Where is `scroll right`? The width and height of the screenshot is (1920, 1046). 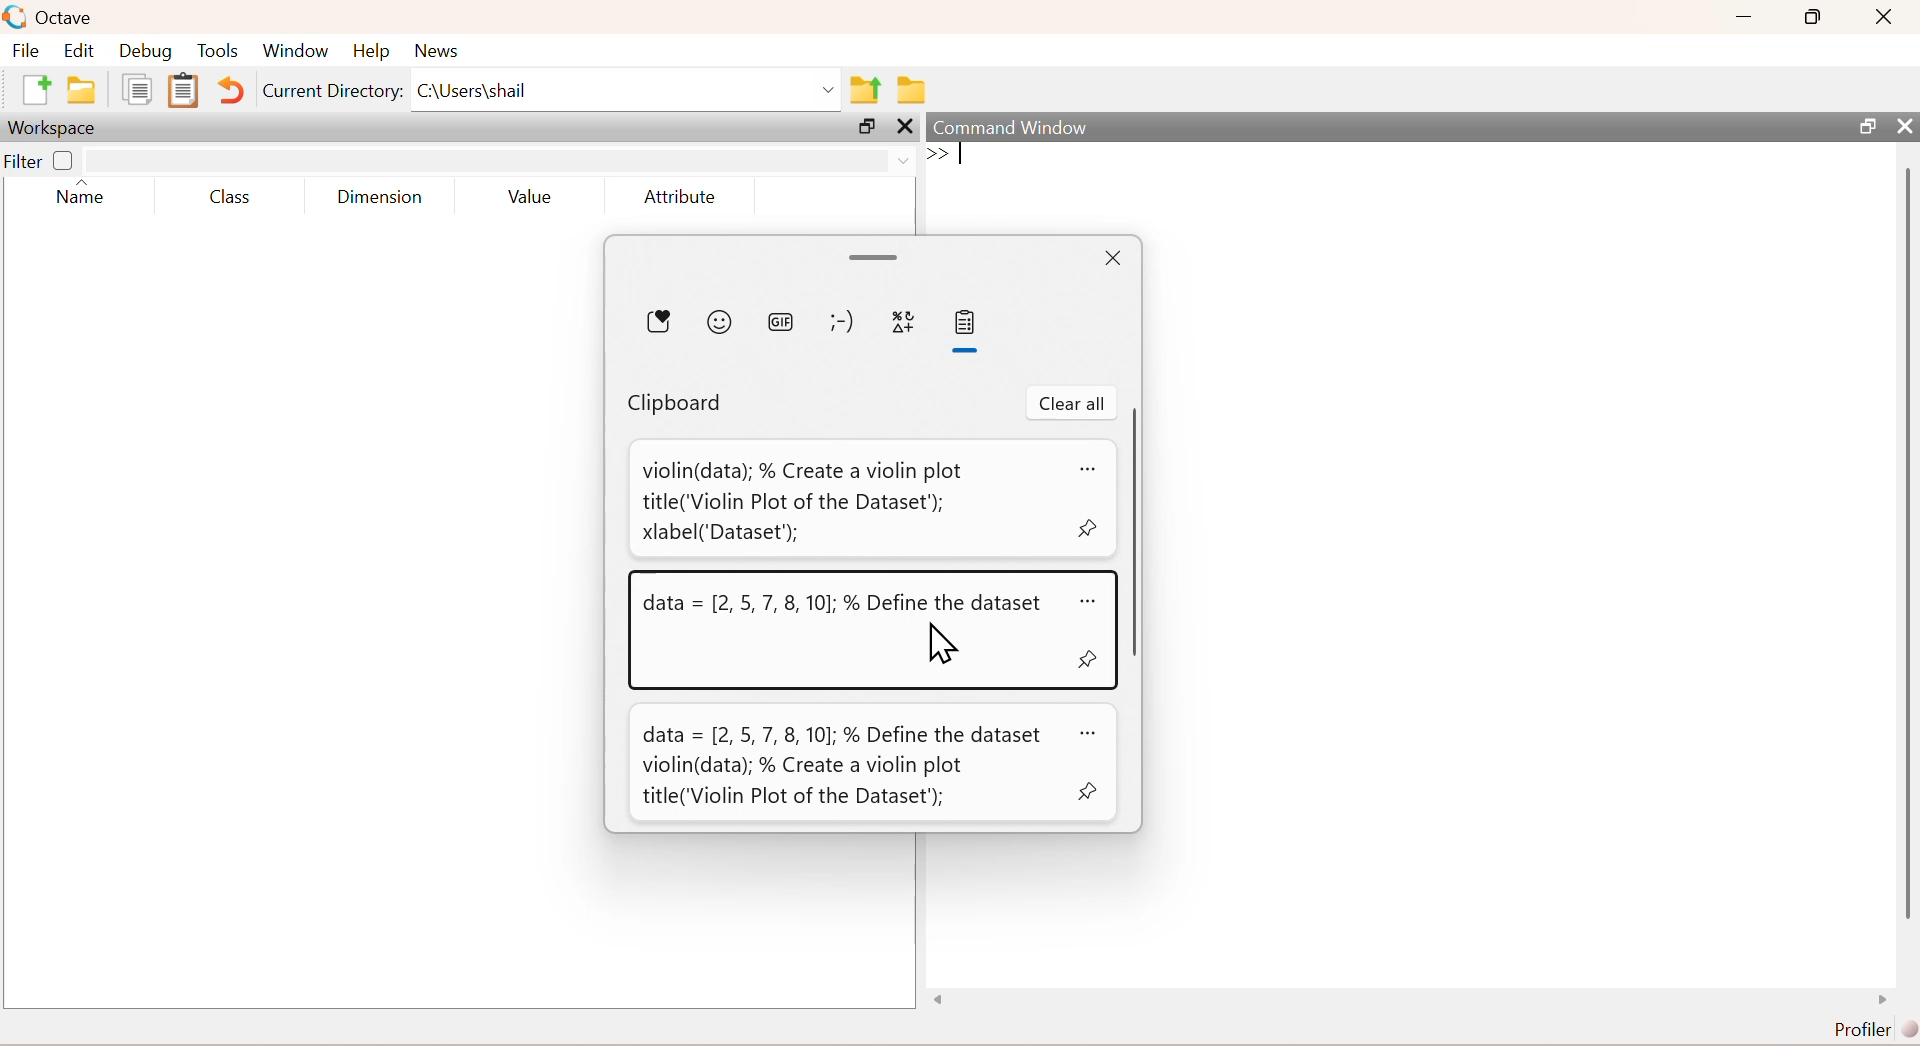 scroll right is located at coordinates (1883, 1000).